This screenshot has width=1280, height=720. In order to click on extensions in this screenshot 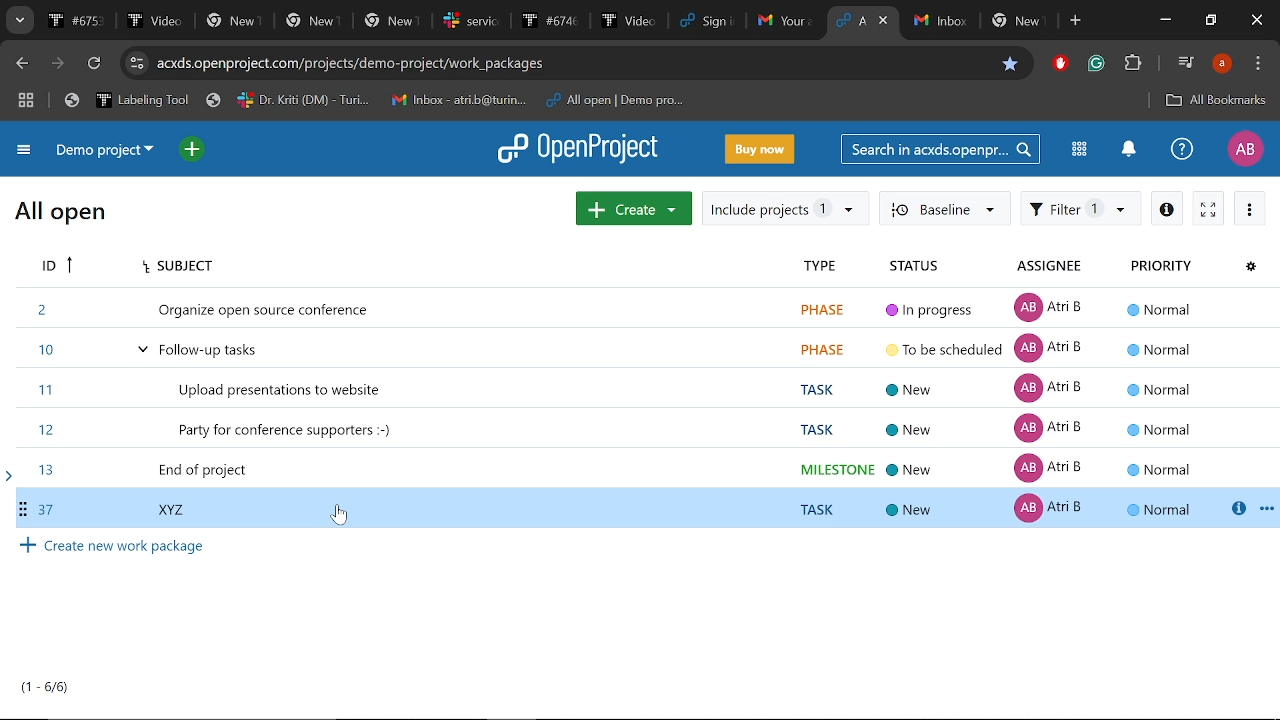, I will do `click(1132, 65)`.